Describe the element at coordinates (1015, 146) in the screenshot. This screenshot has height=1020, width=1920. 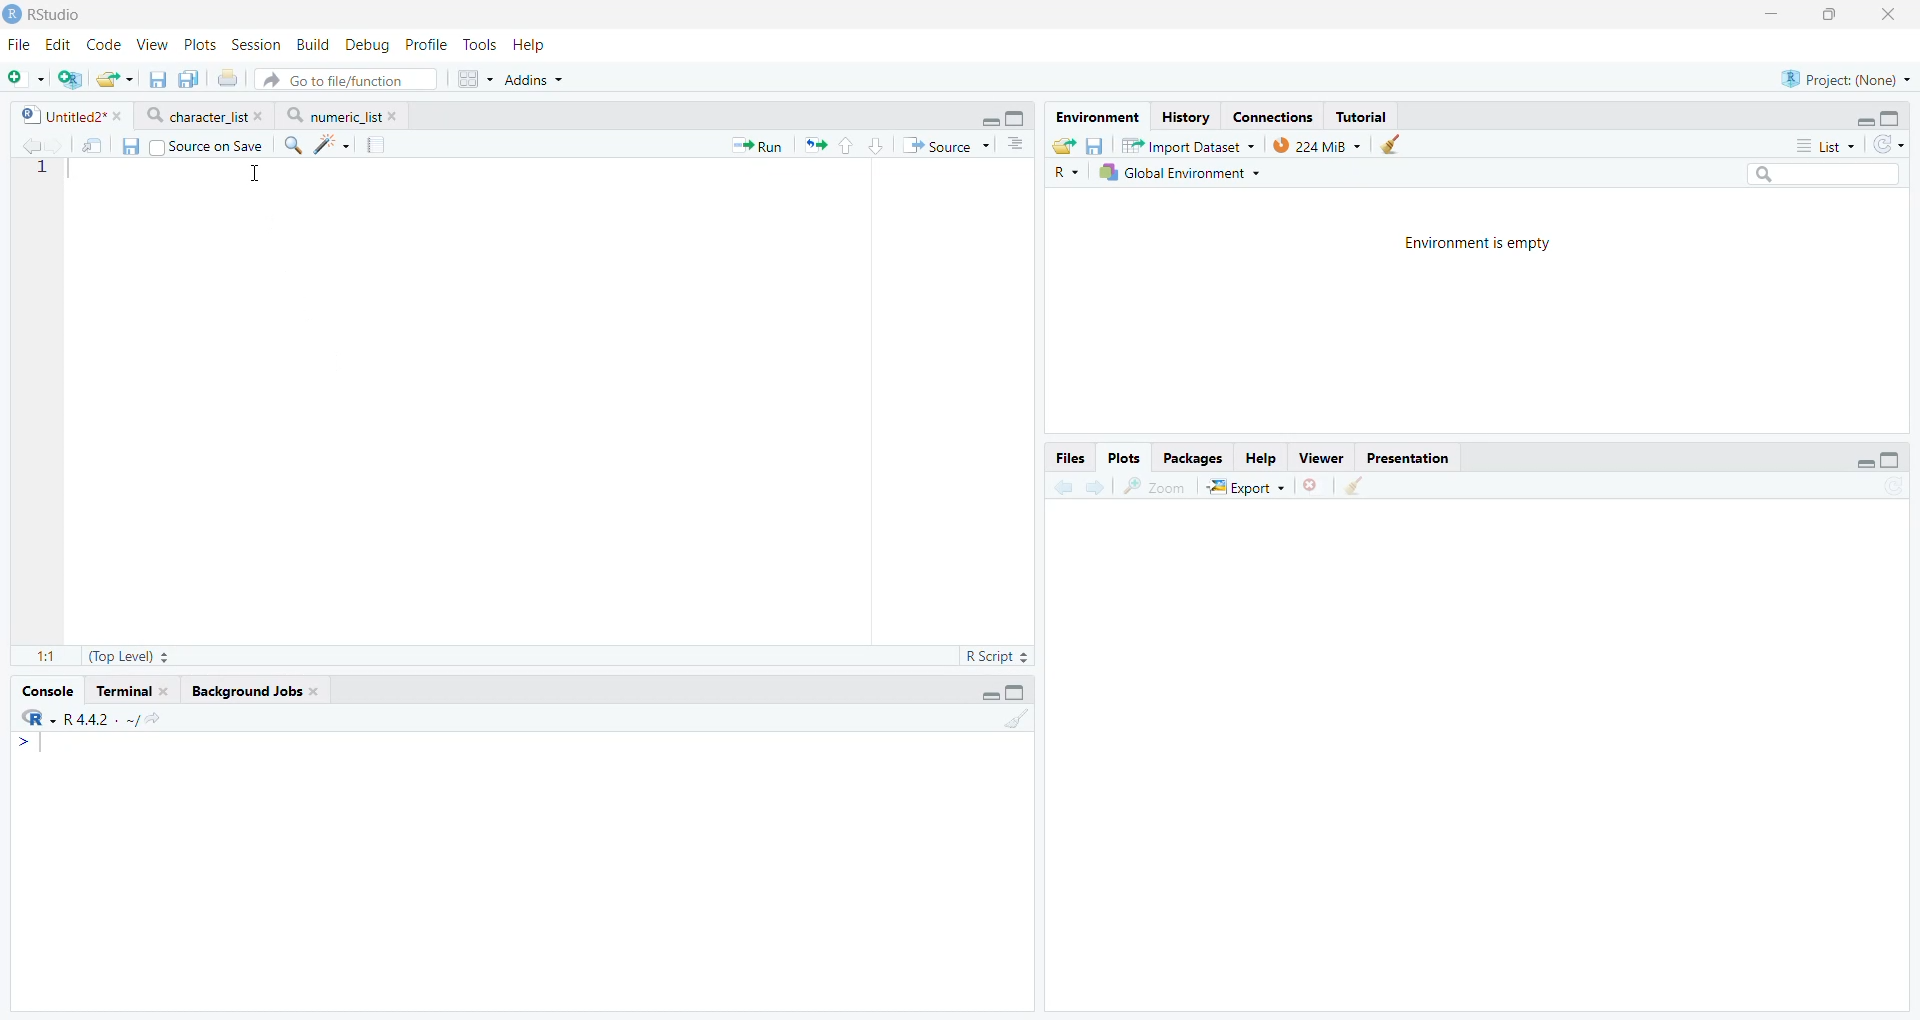
I see `Show document outline` at that location.